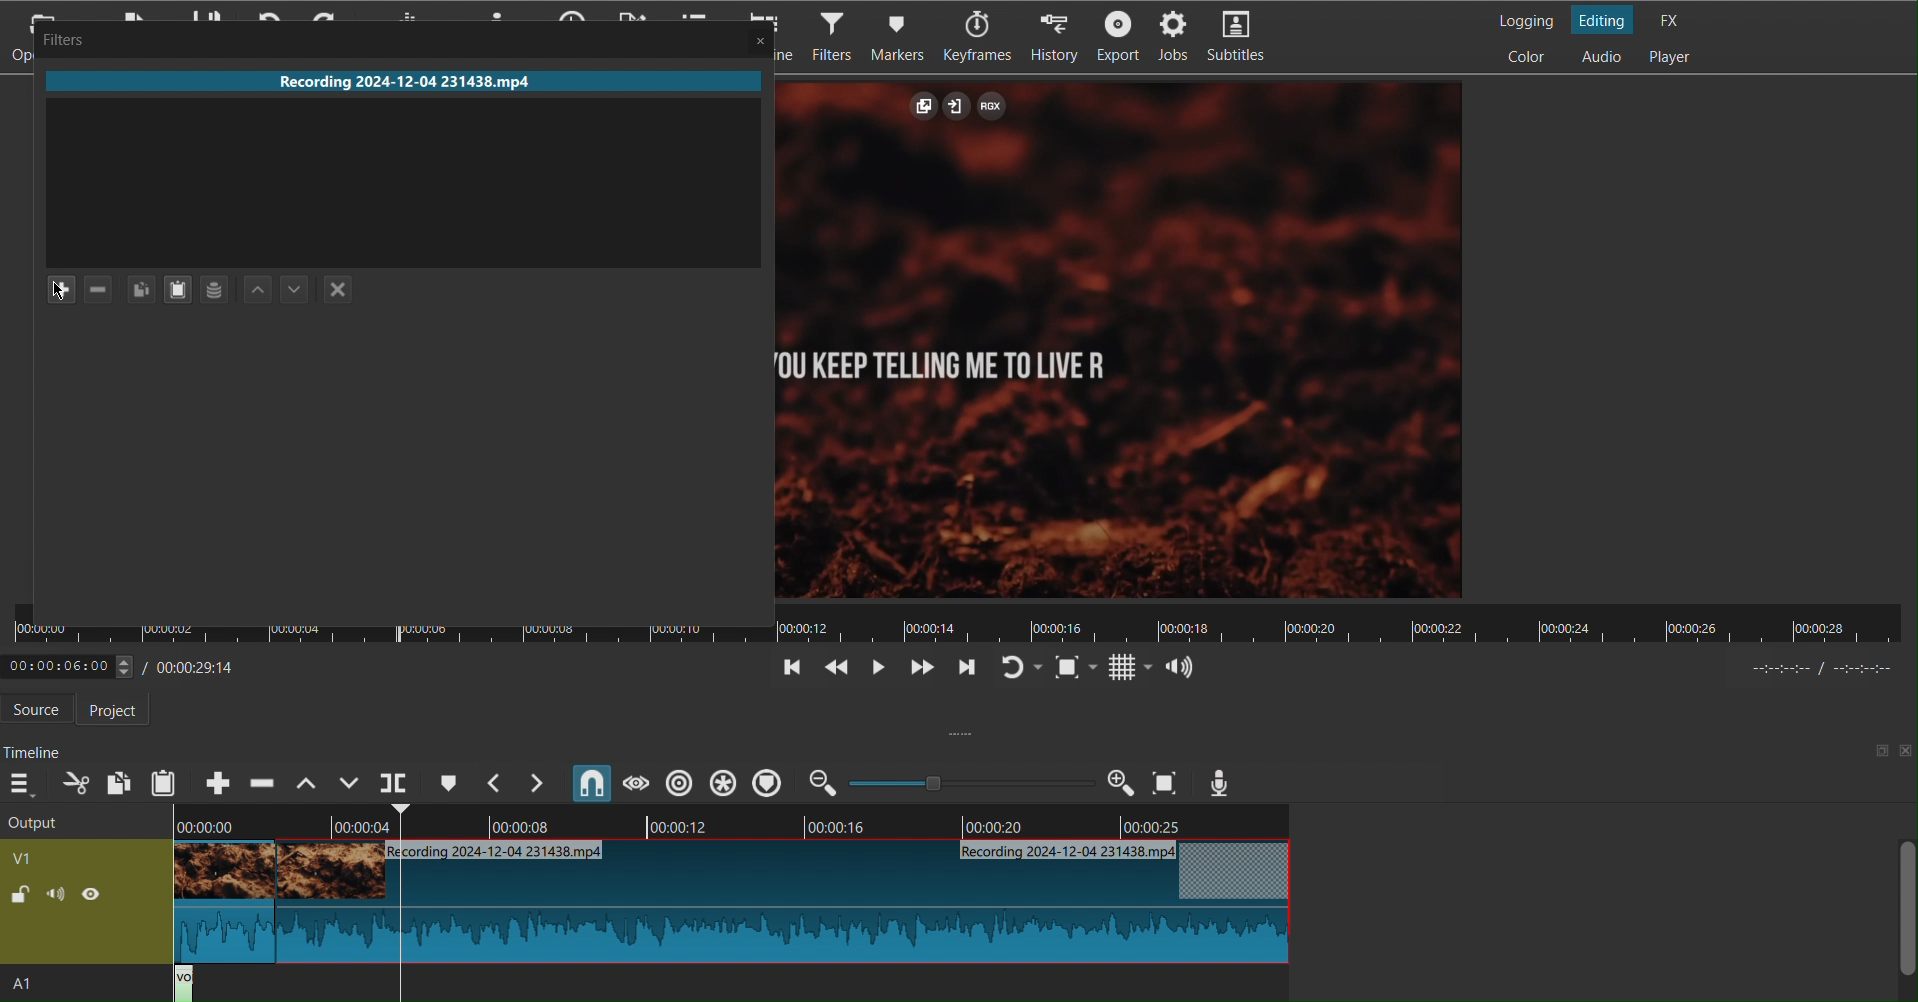 Image resolution: width=1918 pixels, height=1002 pixels. What do you see at coordinates (971, 782) in the screenshot?
I see `Zoom` at bounding box center [971, 782].